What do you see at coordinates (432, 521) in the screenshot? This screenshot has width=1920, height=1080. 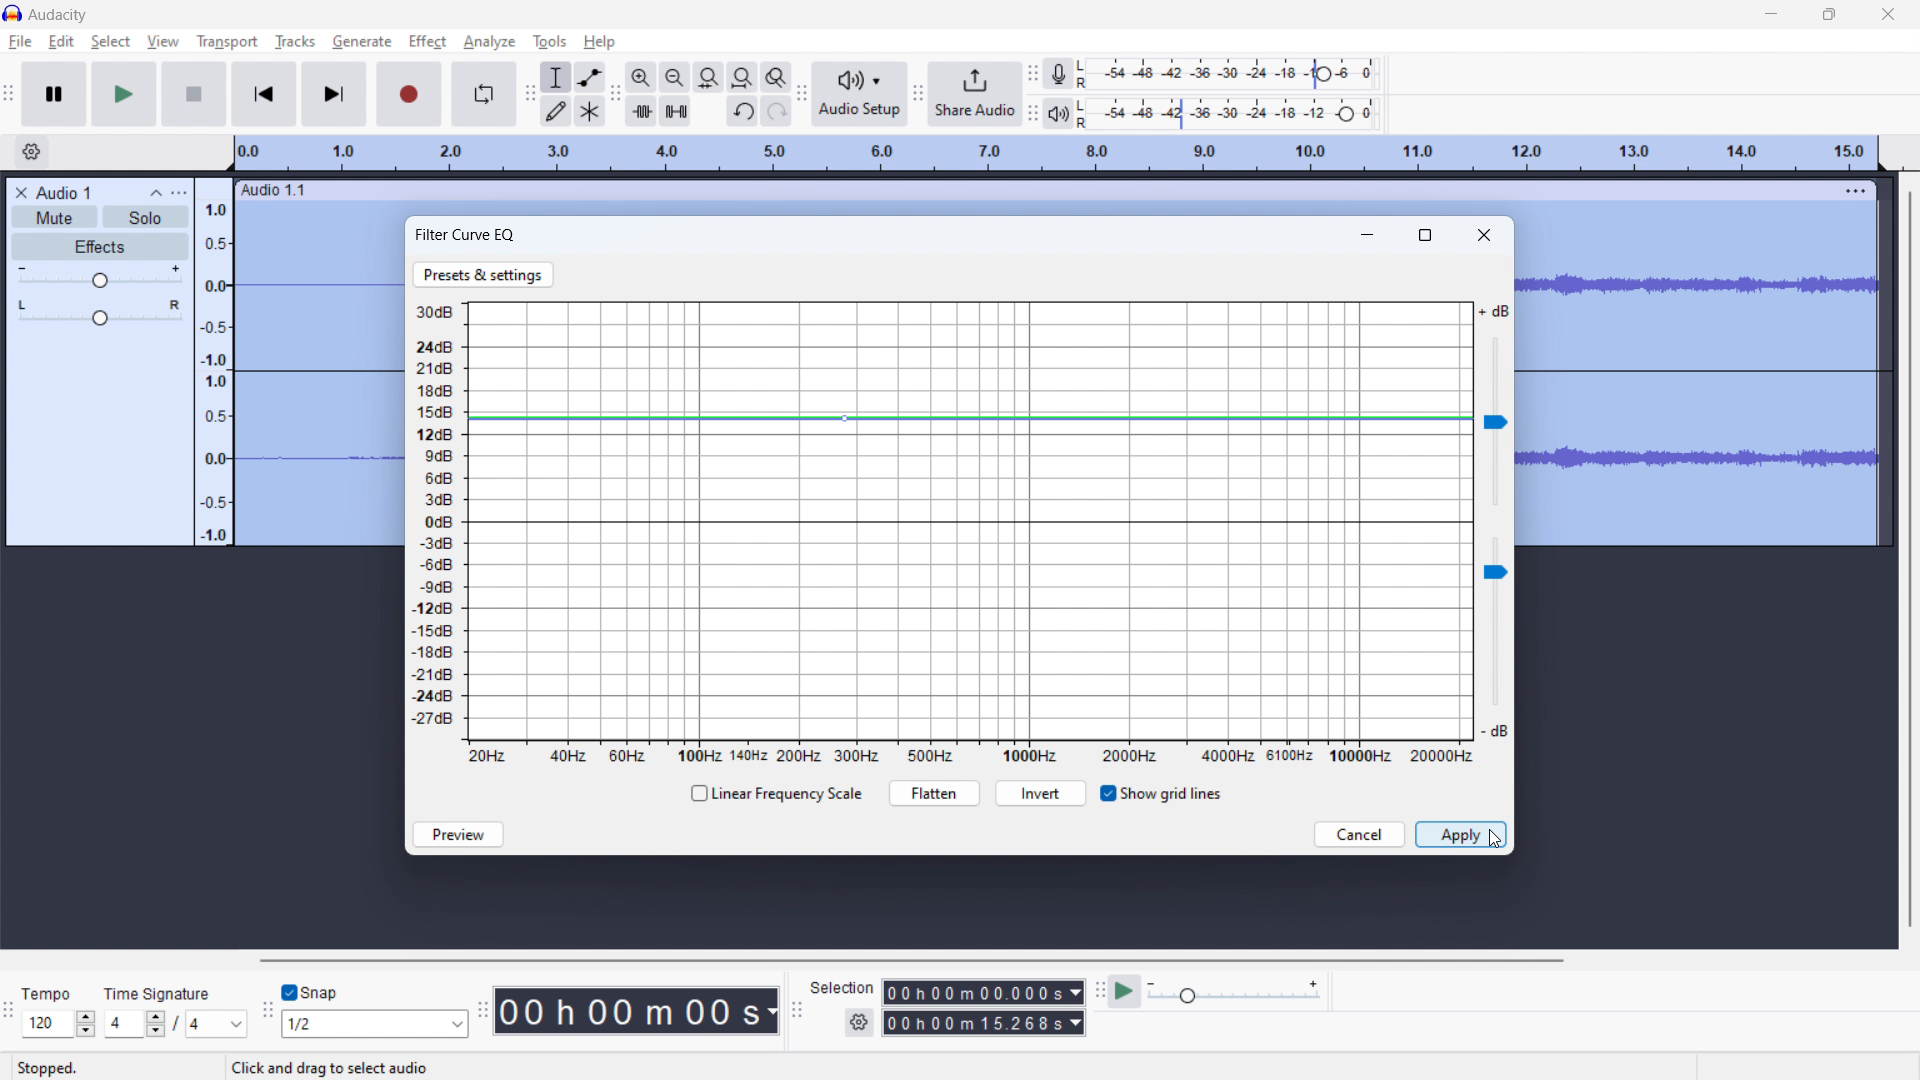 I see `volume scale` at bounding box center [432, 521].